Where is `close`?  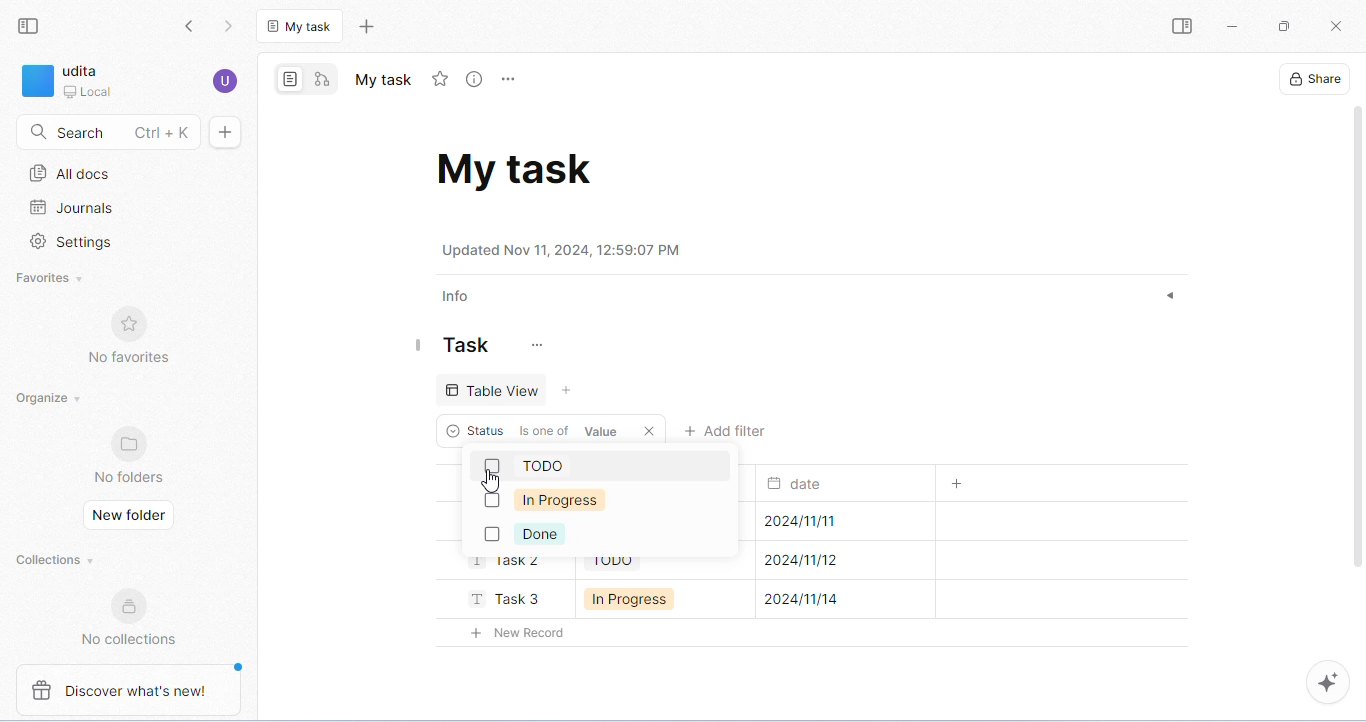
close is located at coordinates (650, 431).